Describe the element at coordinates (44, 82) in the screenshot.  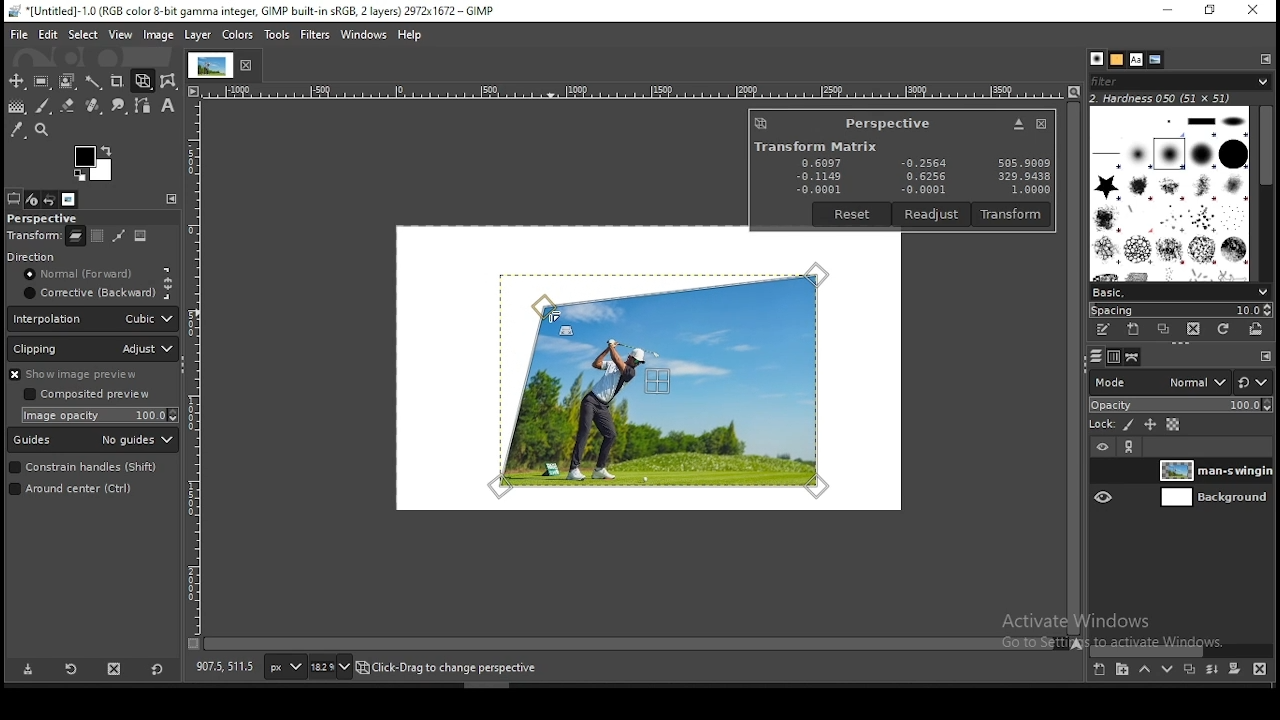
I see `rectangular selection tool` at that location.